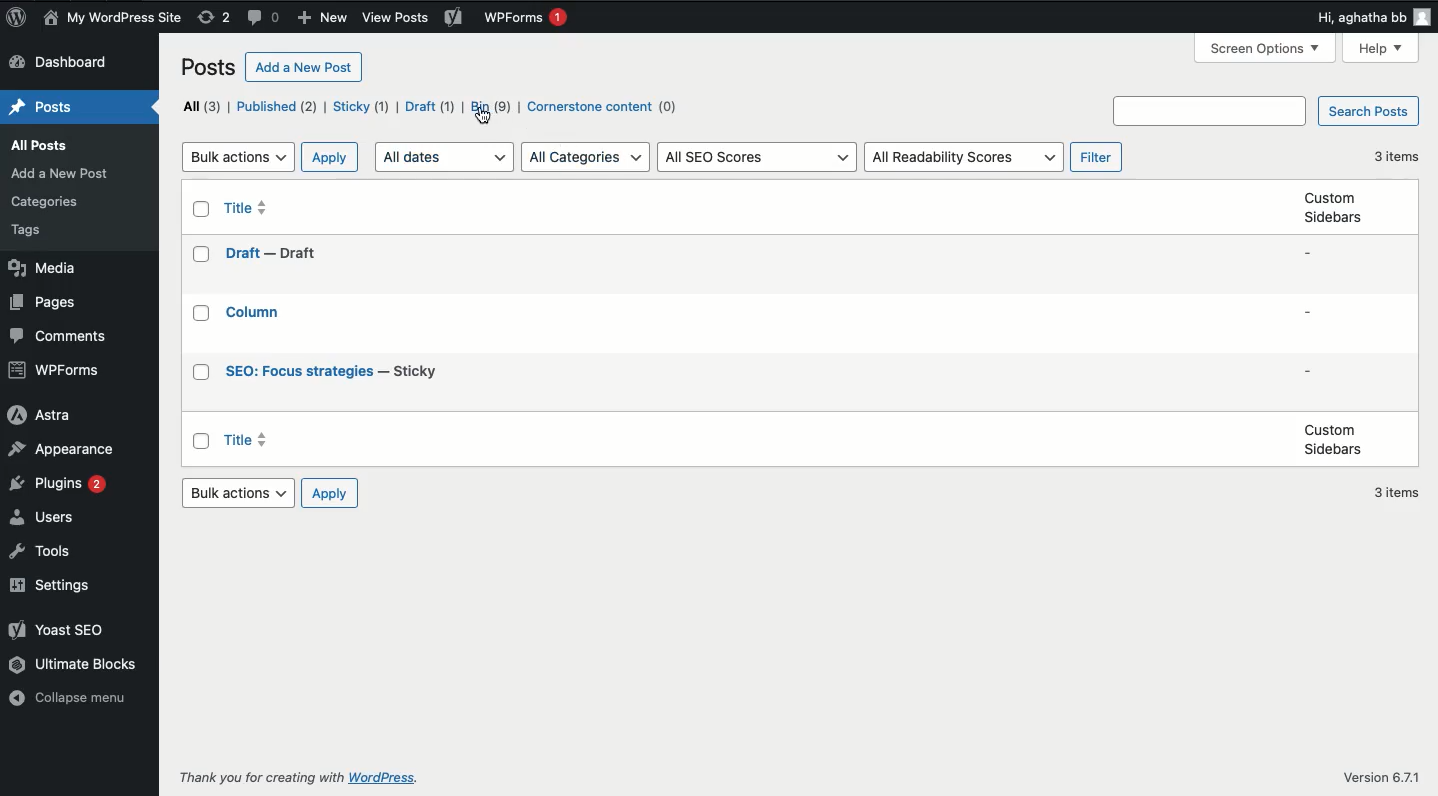  What do you see at coordinates (199, 106) in the screenshot?
I see `All` at bounding box center [199, 106].